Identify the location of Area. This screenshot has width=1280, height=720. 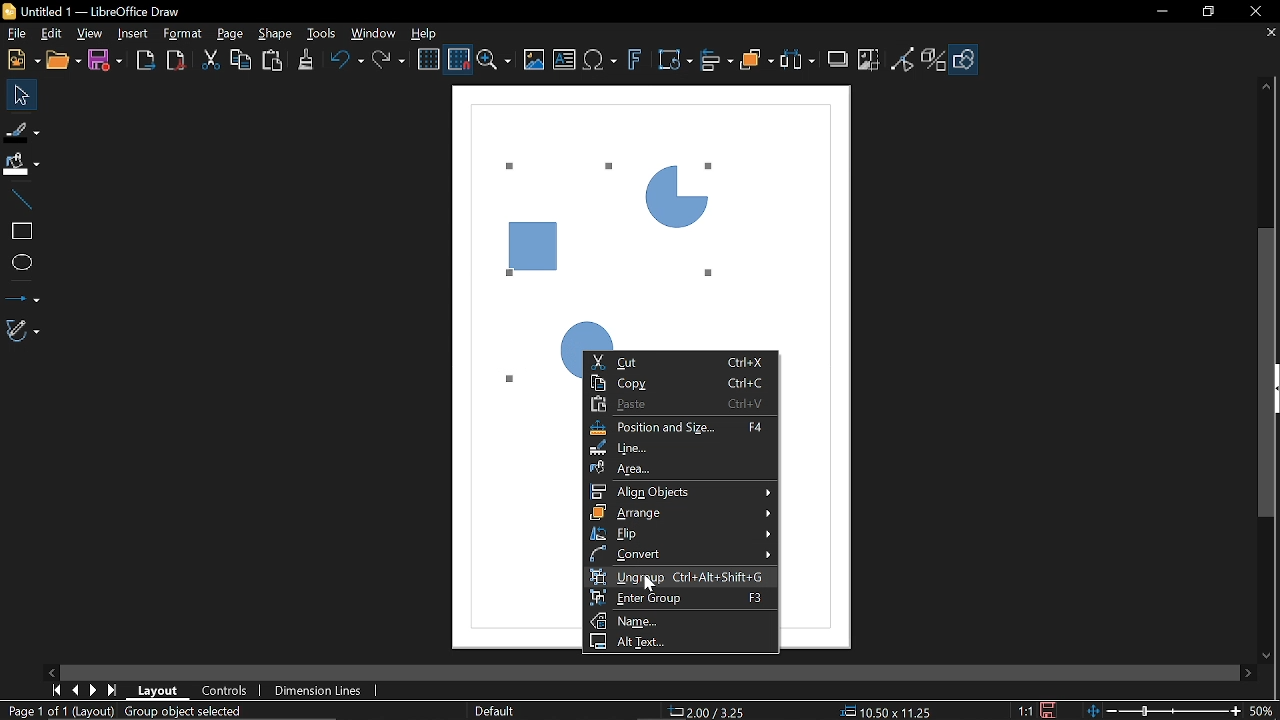
(681, 467).